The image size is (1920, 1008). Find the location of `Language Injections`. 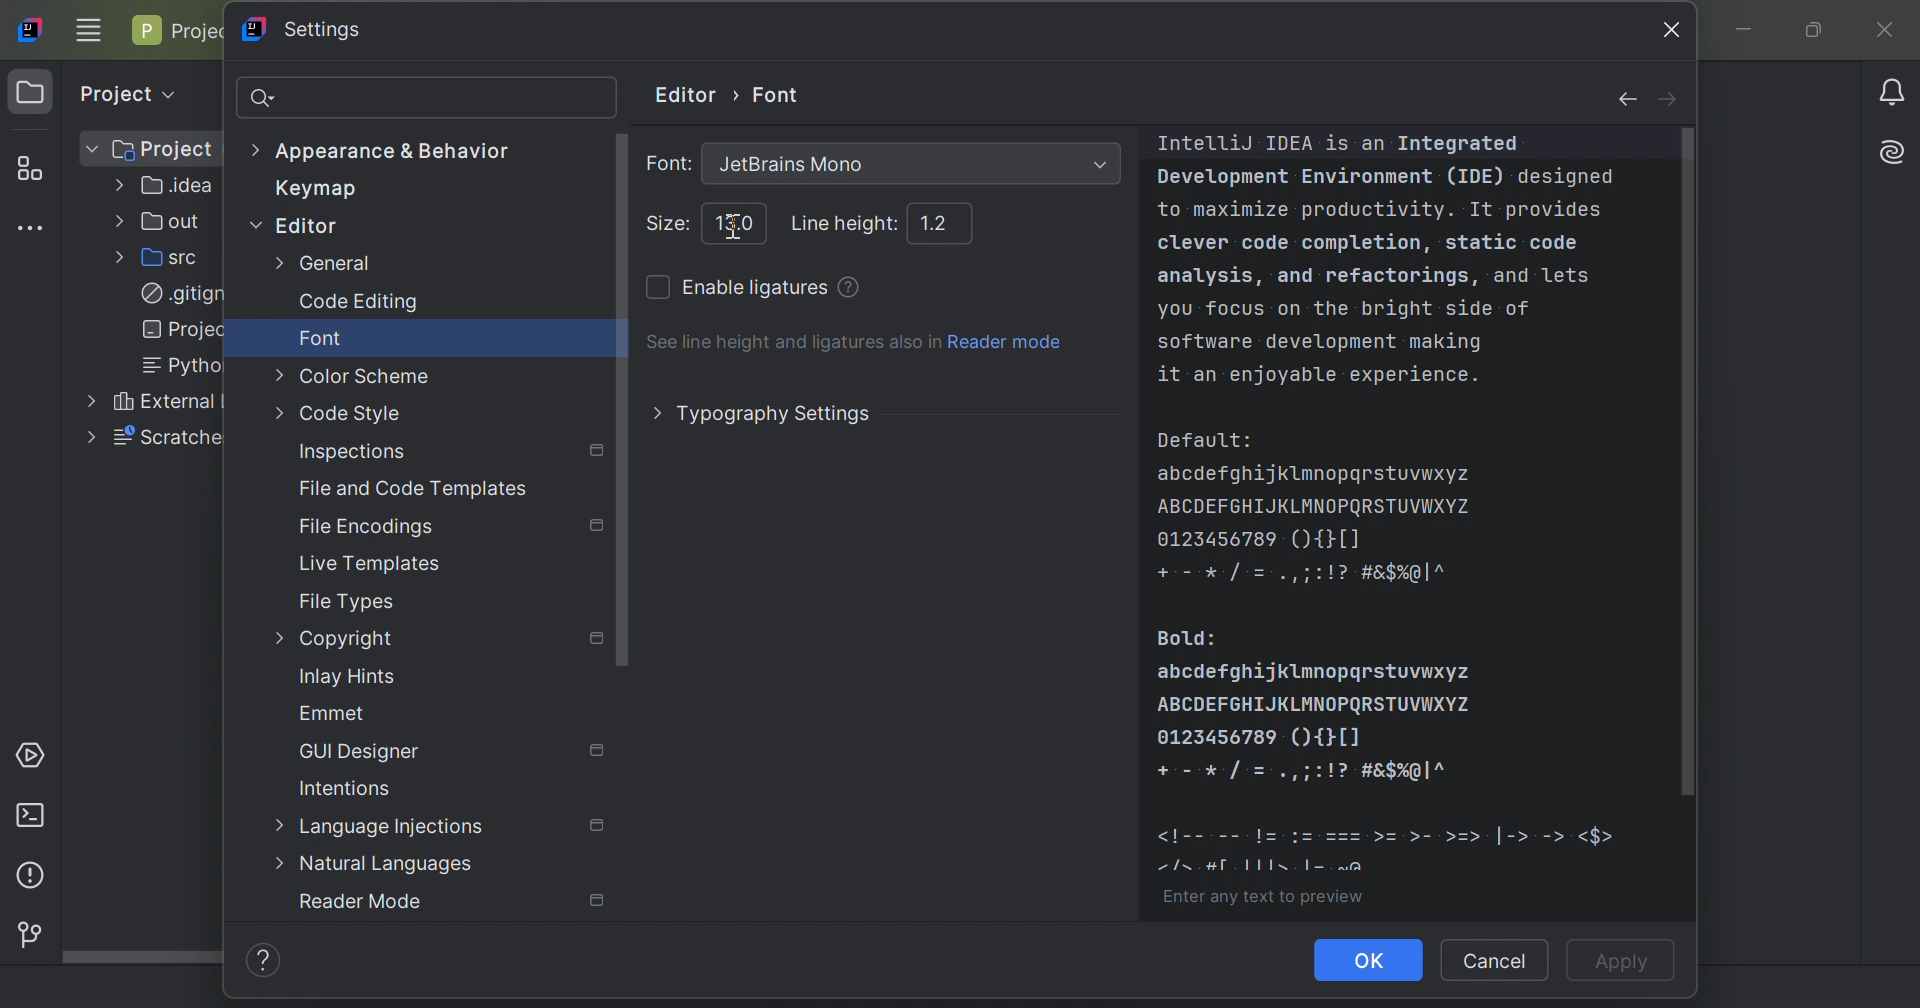

Language Injections is located at coordinates (383, 828).